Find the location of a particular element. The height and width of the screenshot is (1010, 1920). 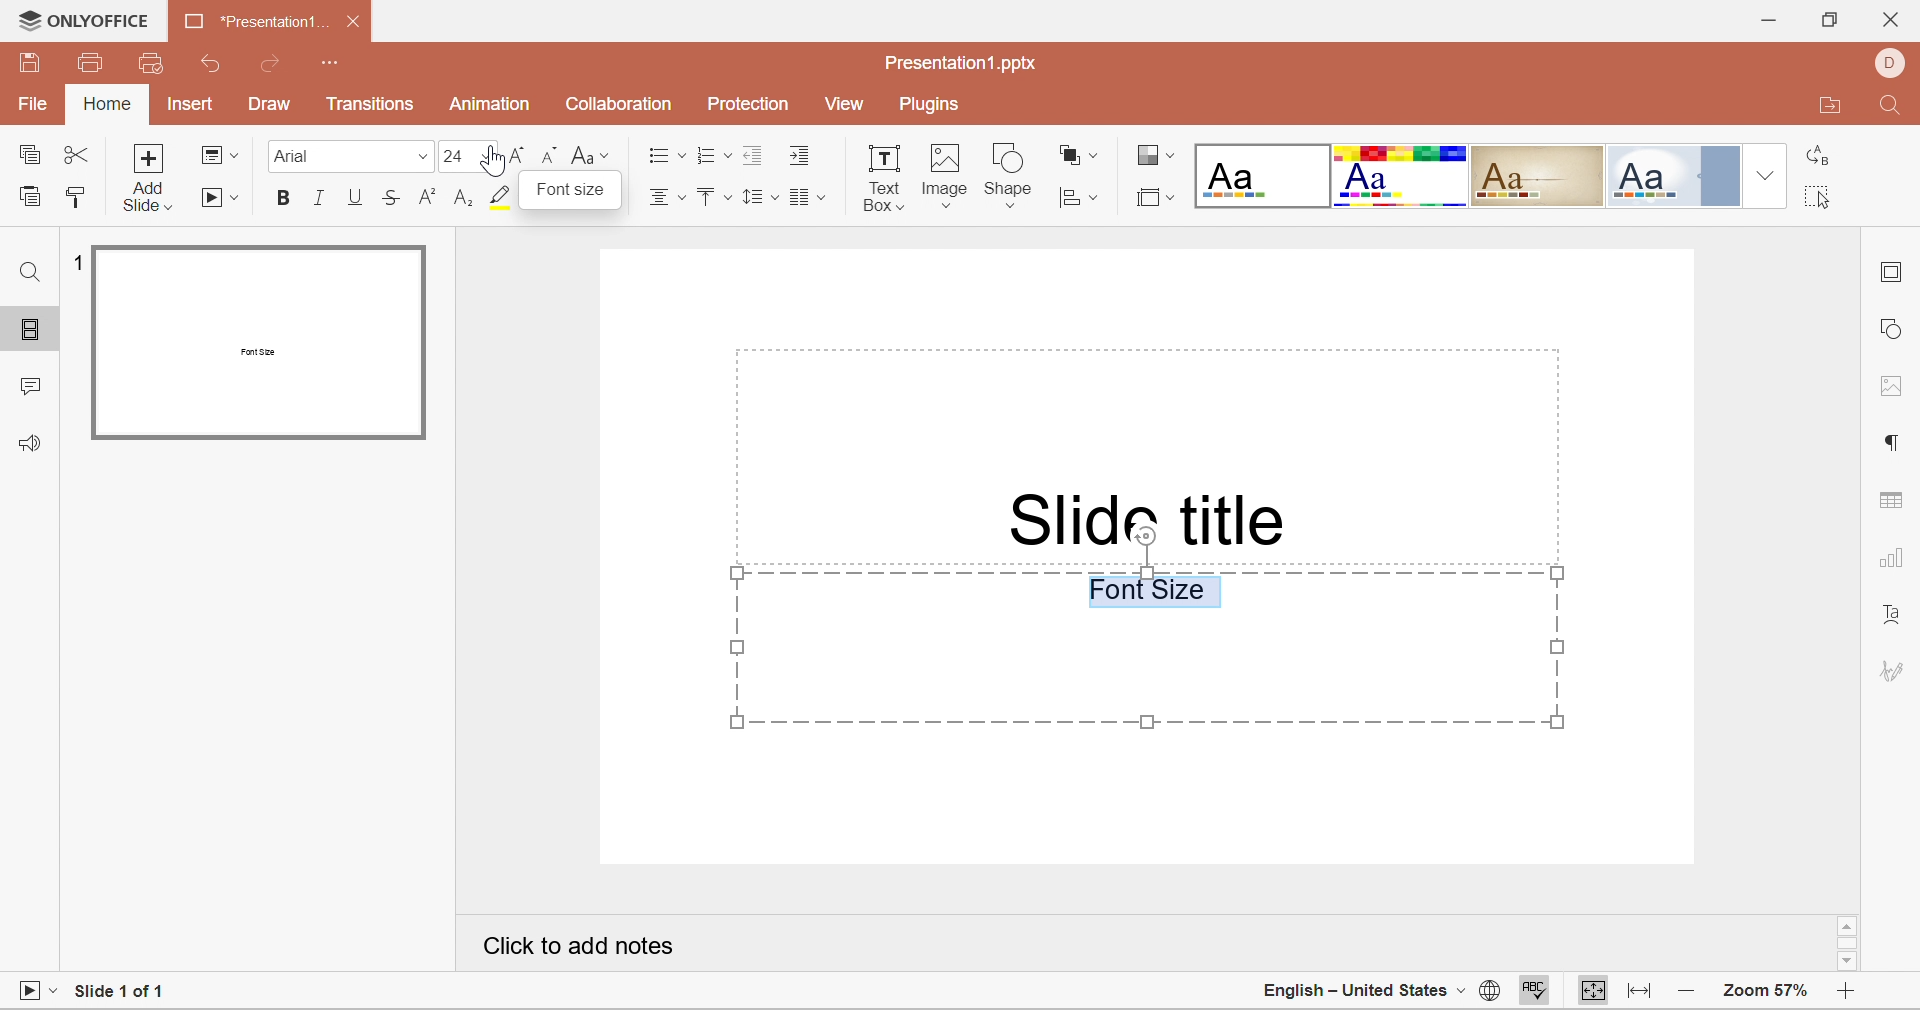

24 is located at coordinates (453, 158).